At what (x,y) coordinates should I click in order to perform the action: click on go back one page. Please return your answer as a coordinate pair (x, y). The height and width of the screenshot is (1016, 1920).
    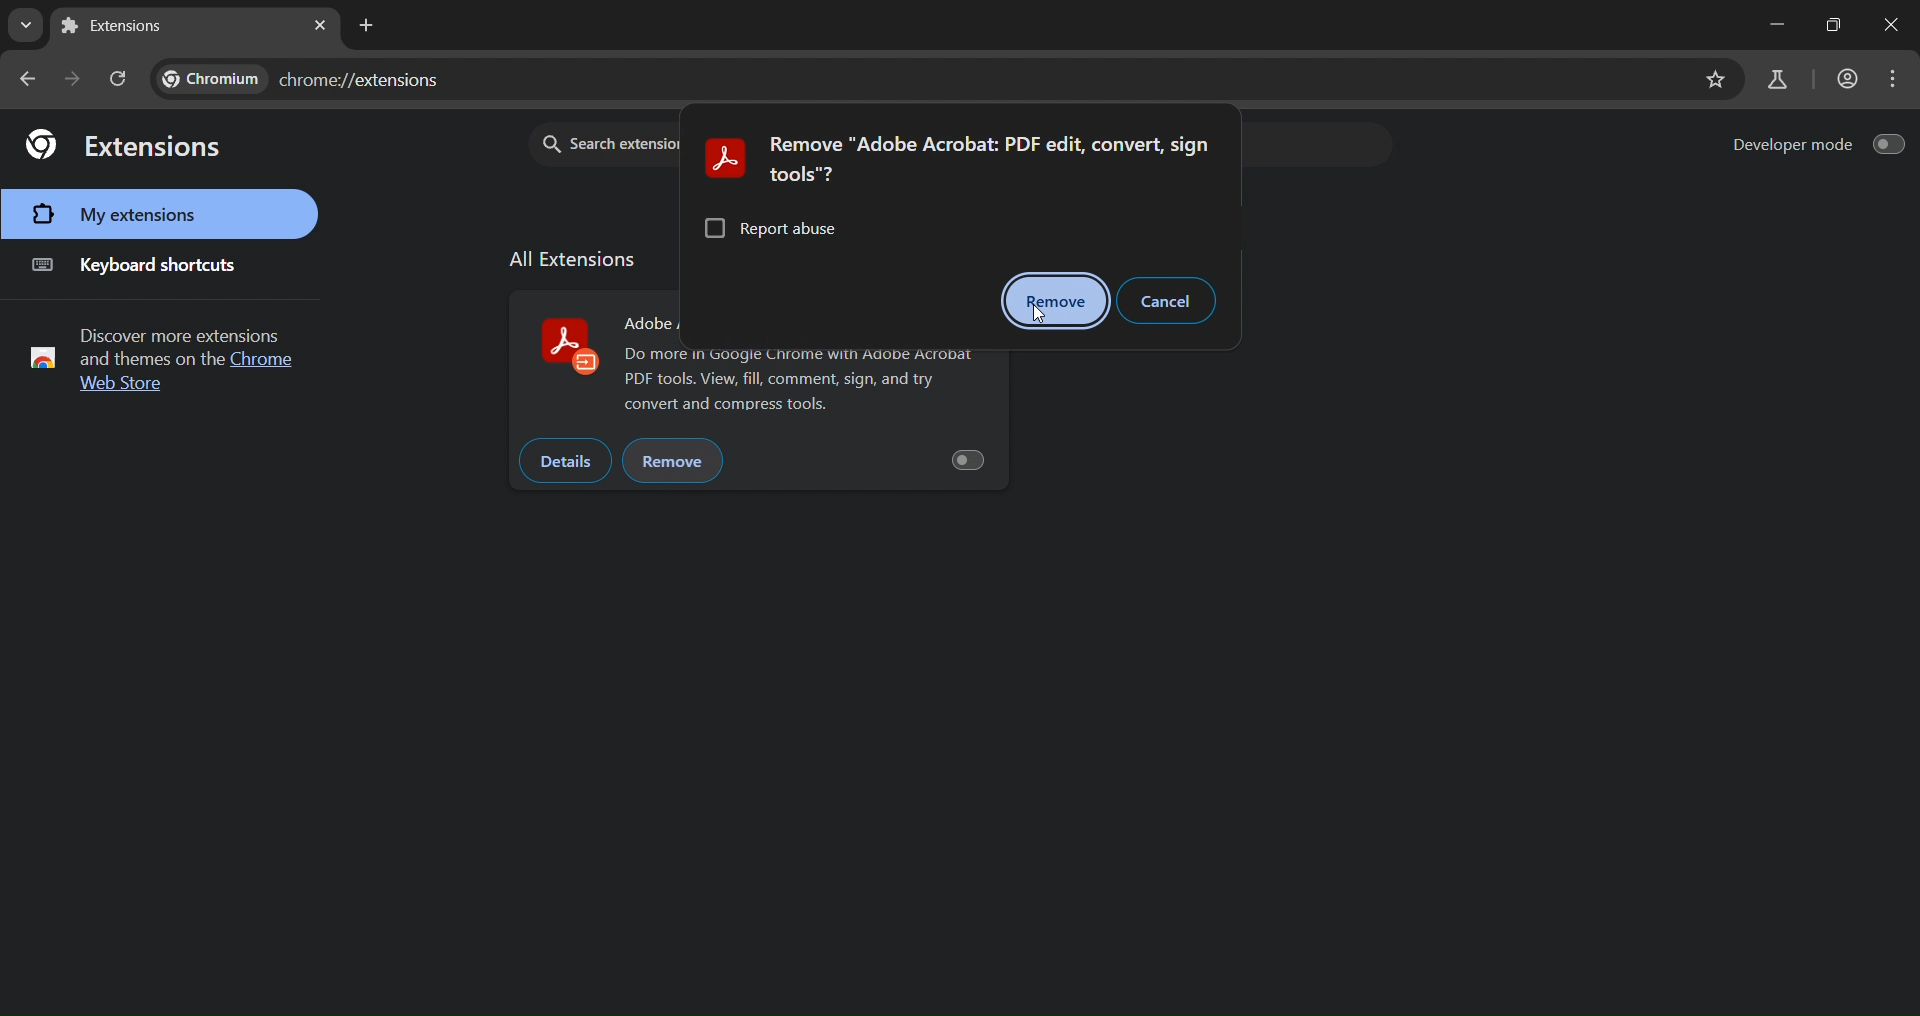
    Looking at the image, I should click on (26, 78).